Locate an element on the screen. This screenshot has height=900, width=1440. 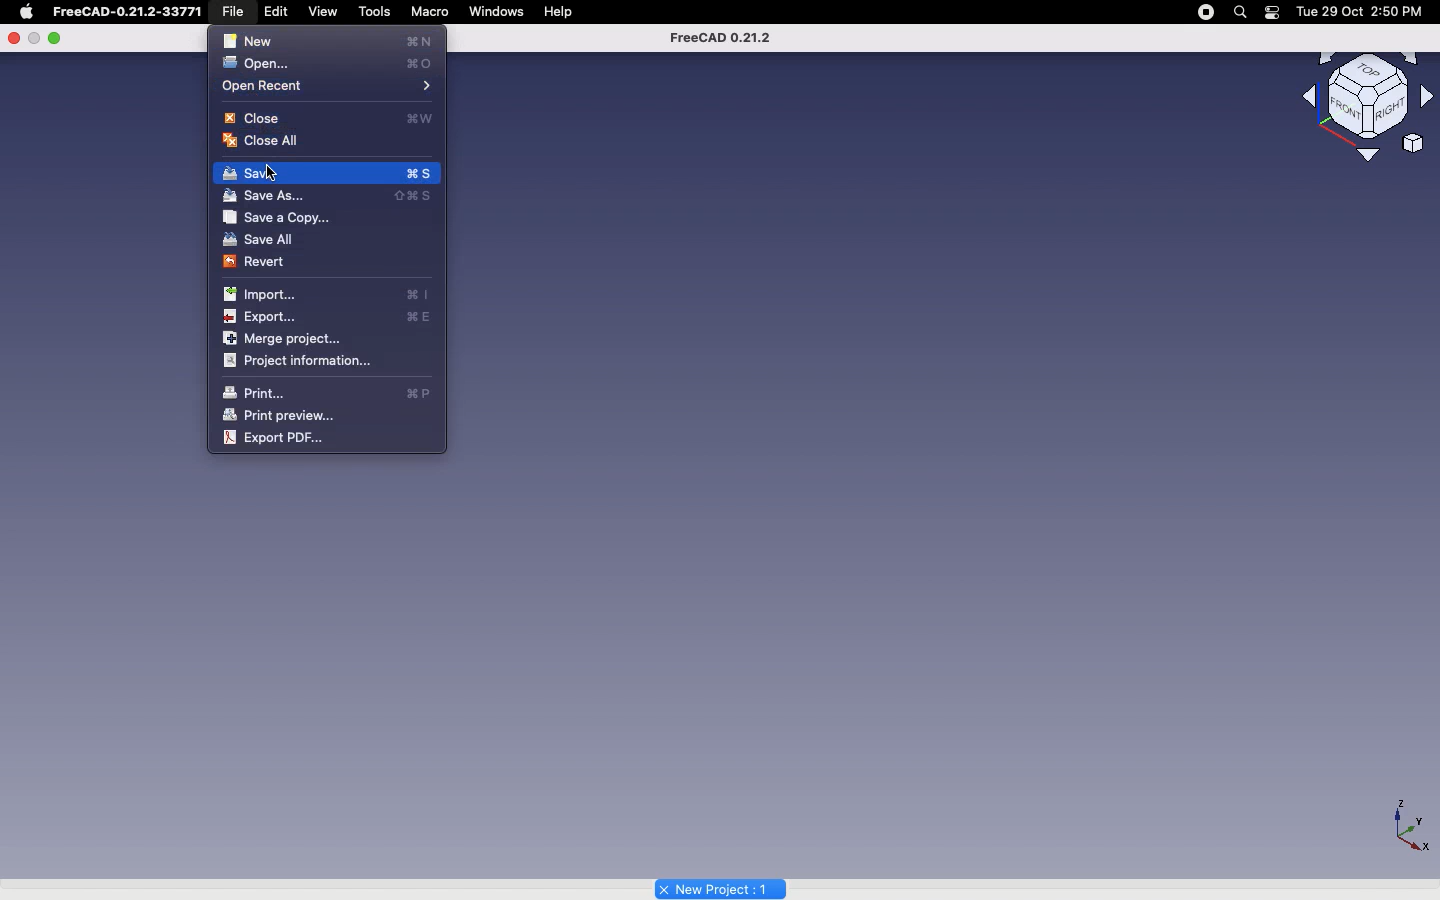
Tools is located at coordinates (377, 10).